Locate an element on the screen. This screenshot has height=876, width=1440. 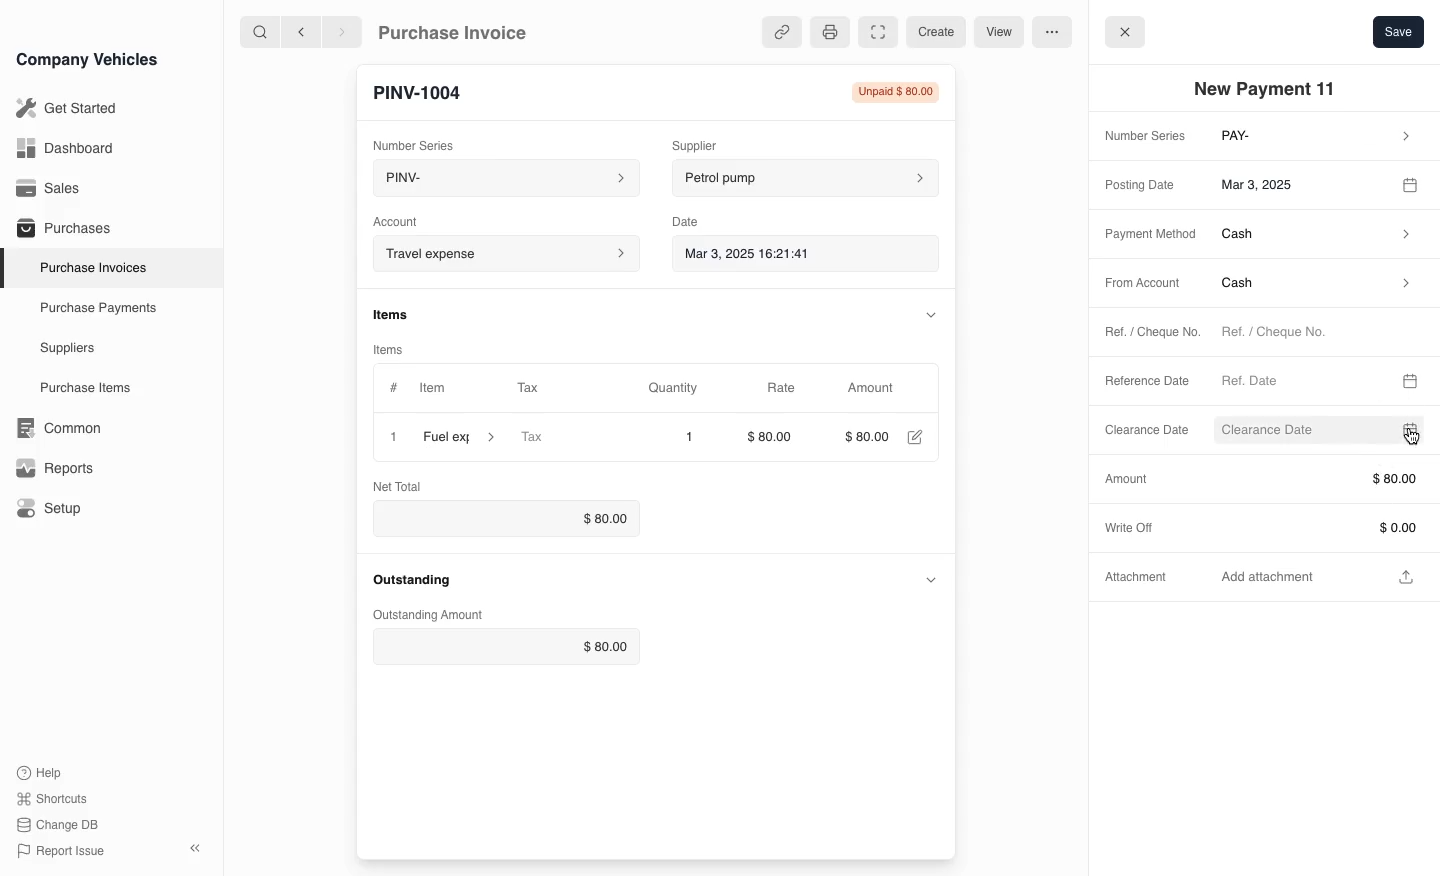
Suppliers is located at coordinates (66, 349).